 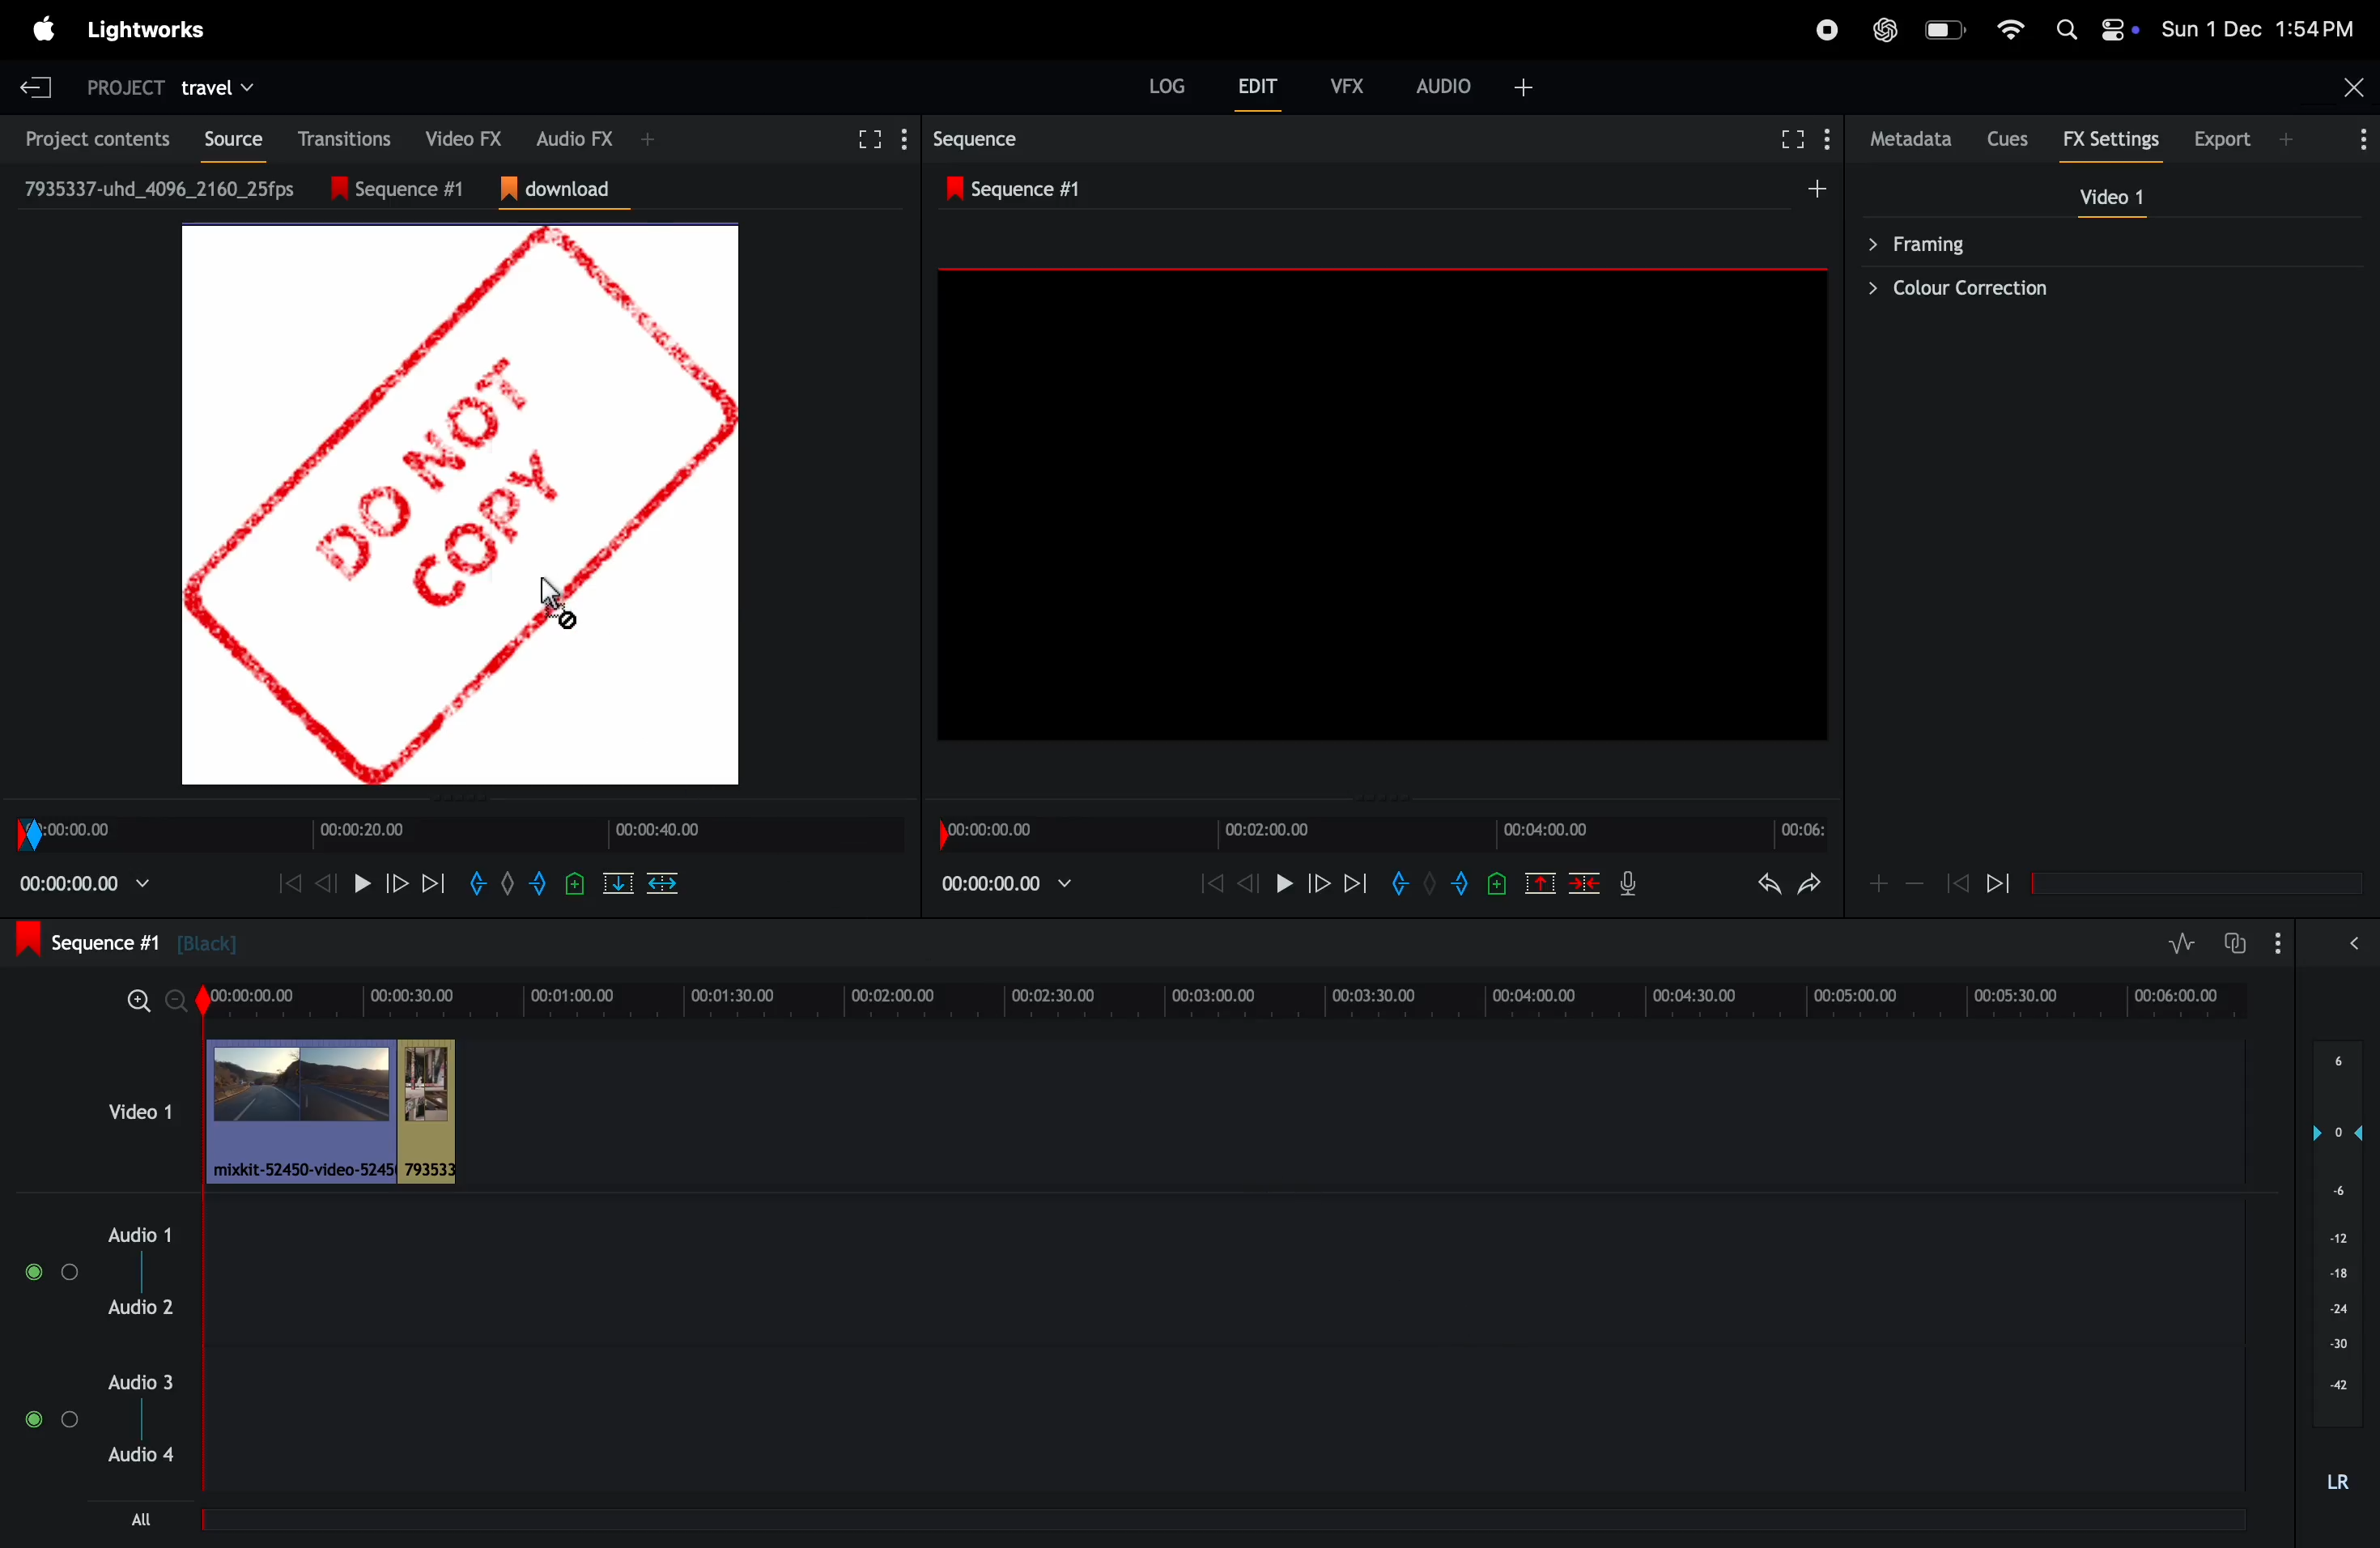 I want to click on next frame, so click(x=1357, y=882).